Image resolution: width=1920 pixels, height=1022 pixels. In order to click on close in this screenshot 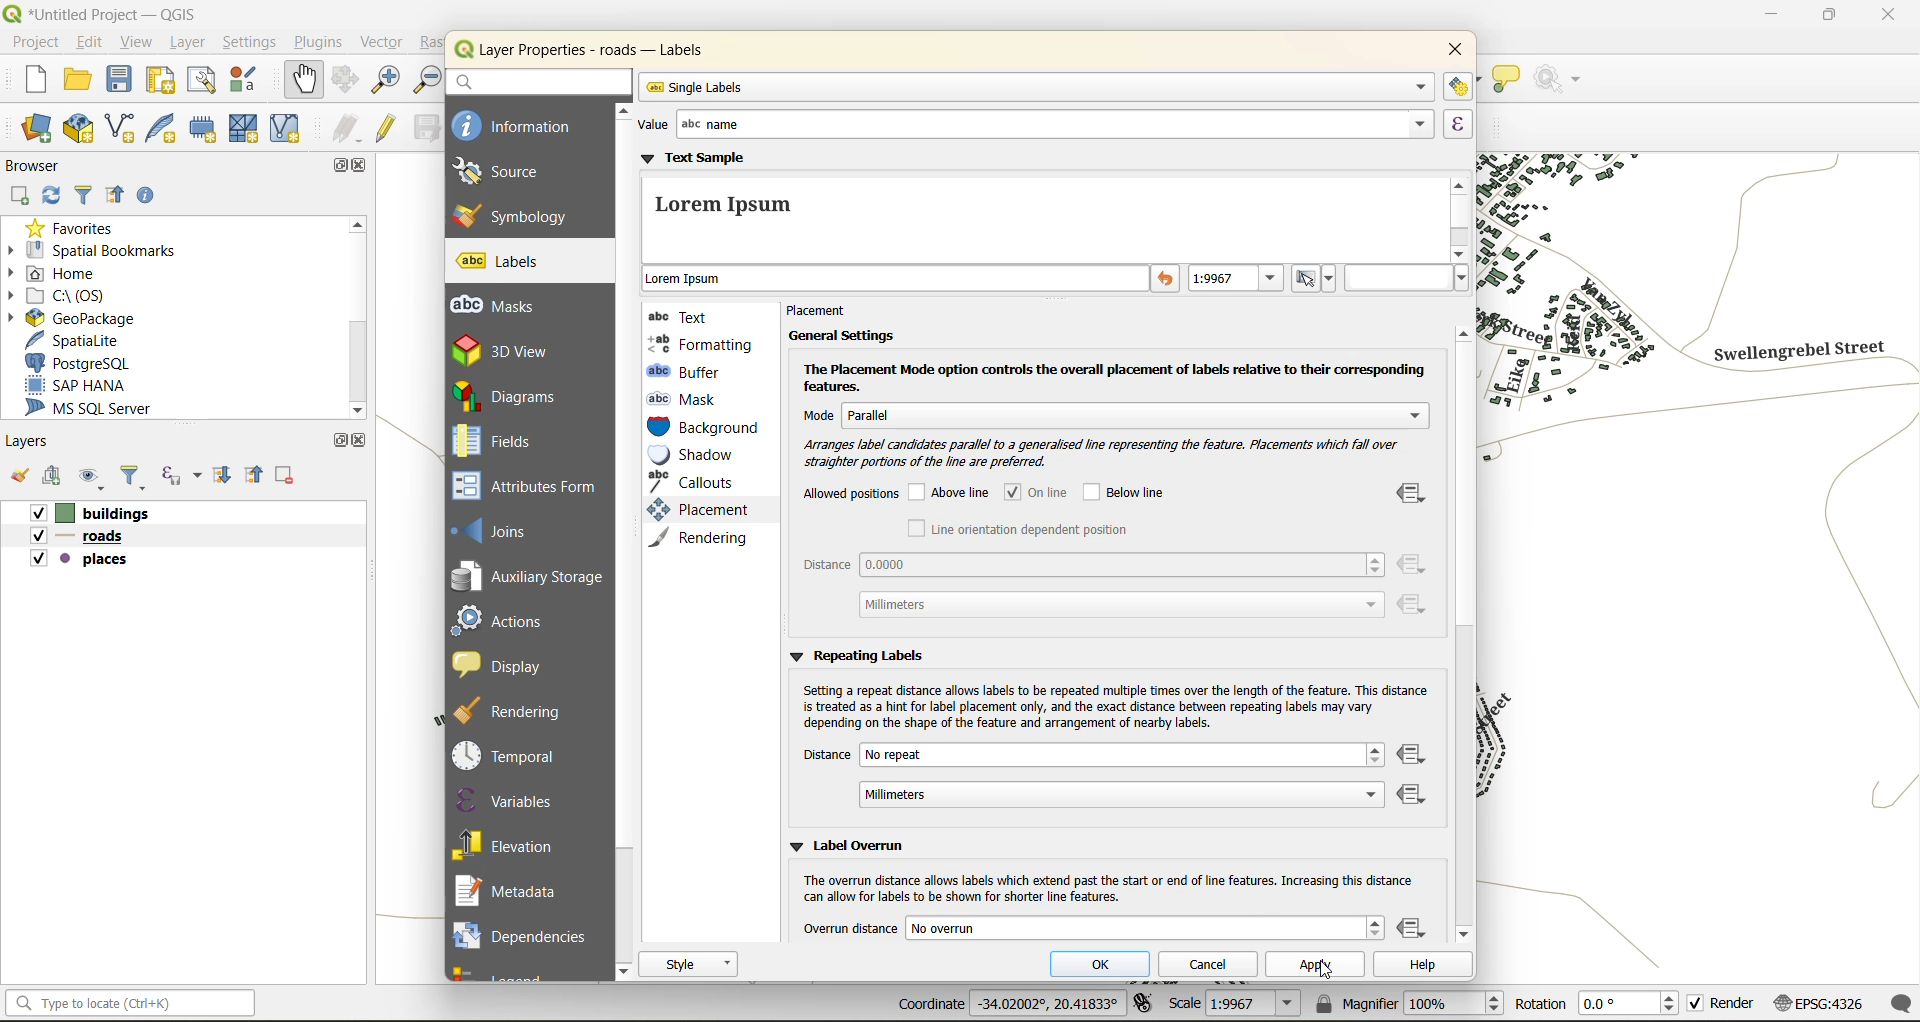, I will do `click(1883, 17)`.